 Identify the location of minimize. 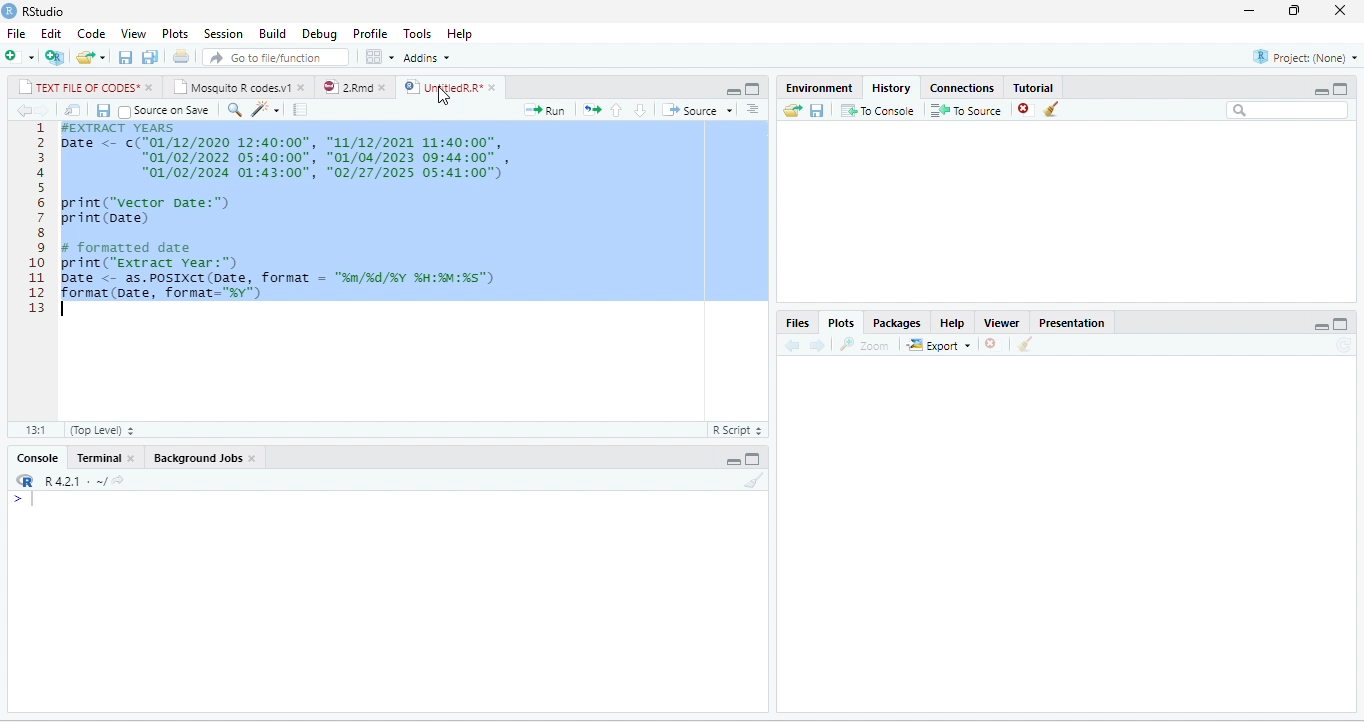
(1321, 326).